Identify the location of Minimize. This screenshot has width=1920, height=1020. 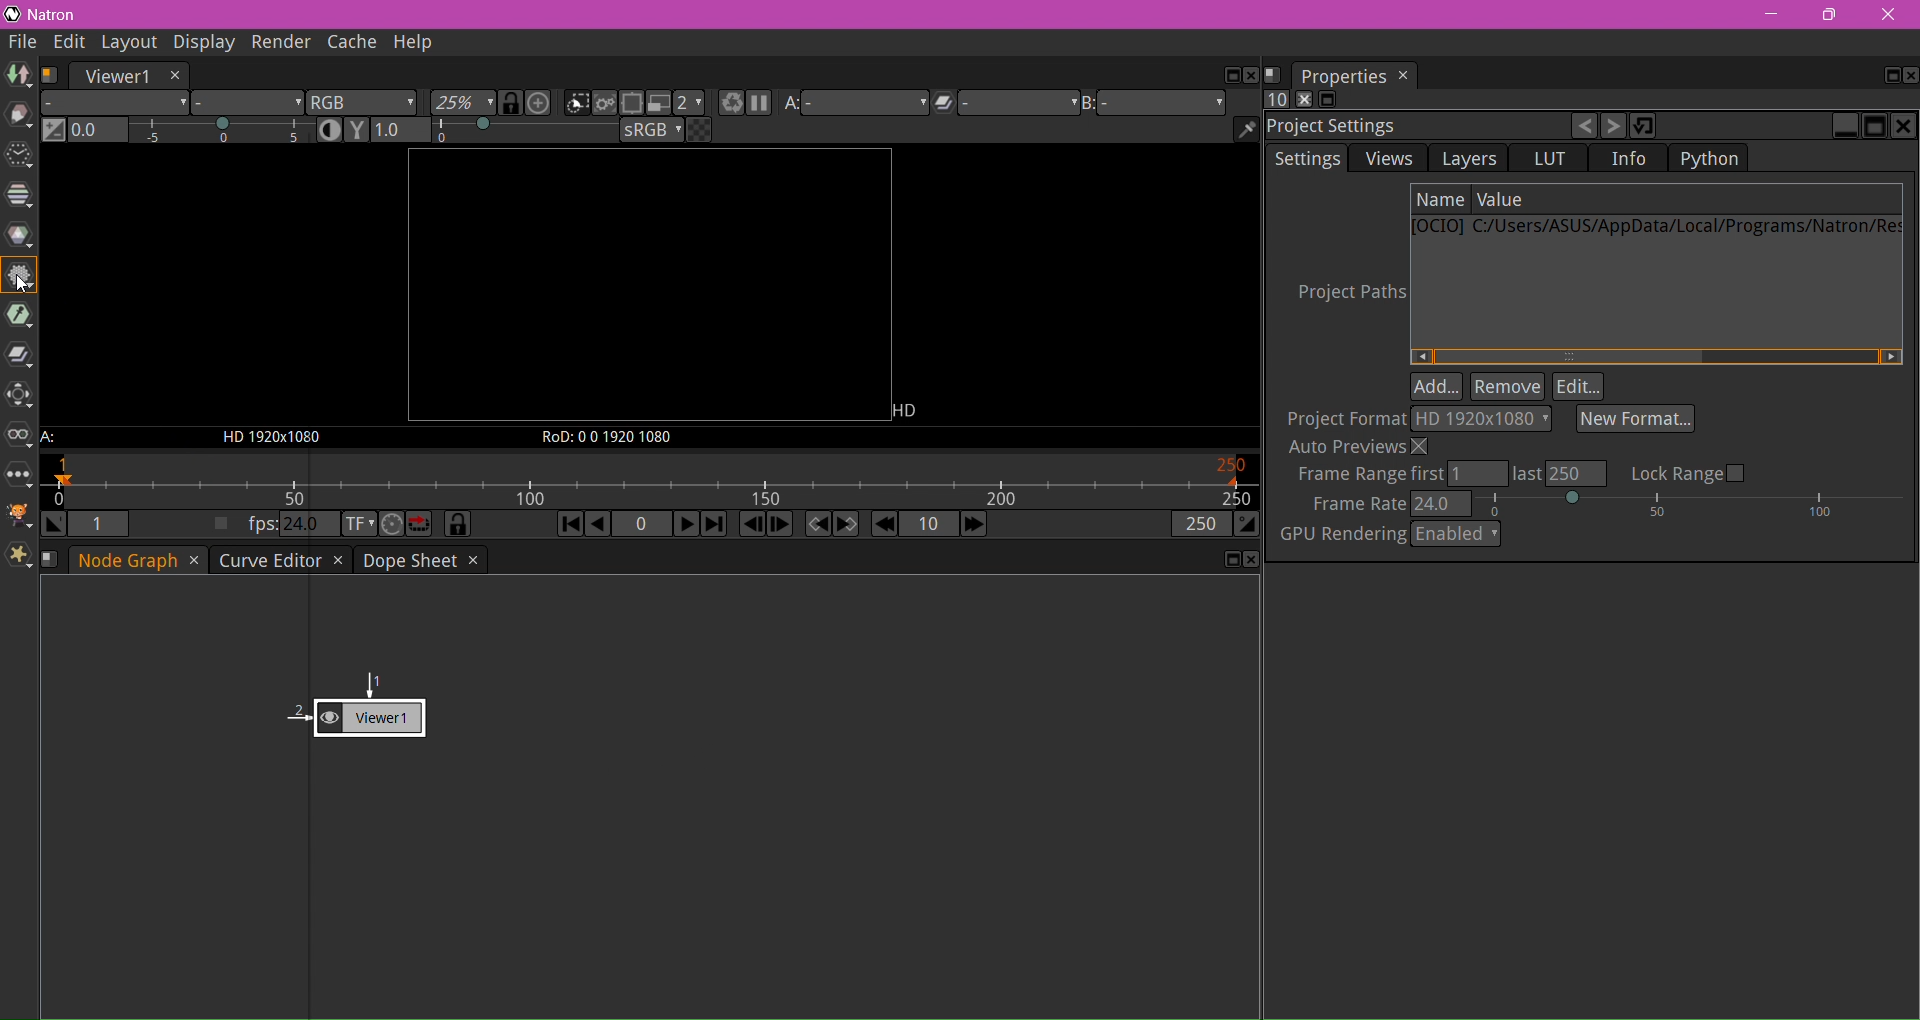
(1771, 14).